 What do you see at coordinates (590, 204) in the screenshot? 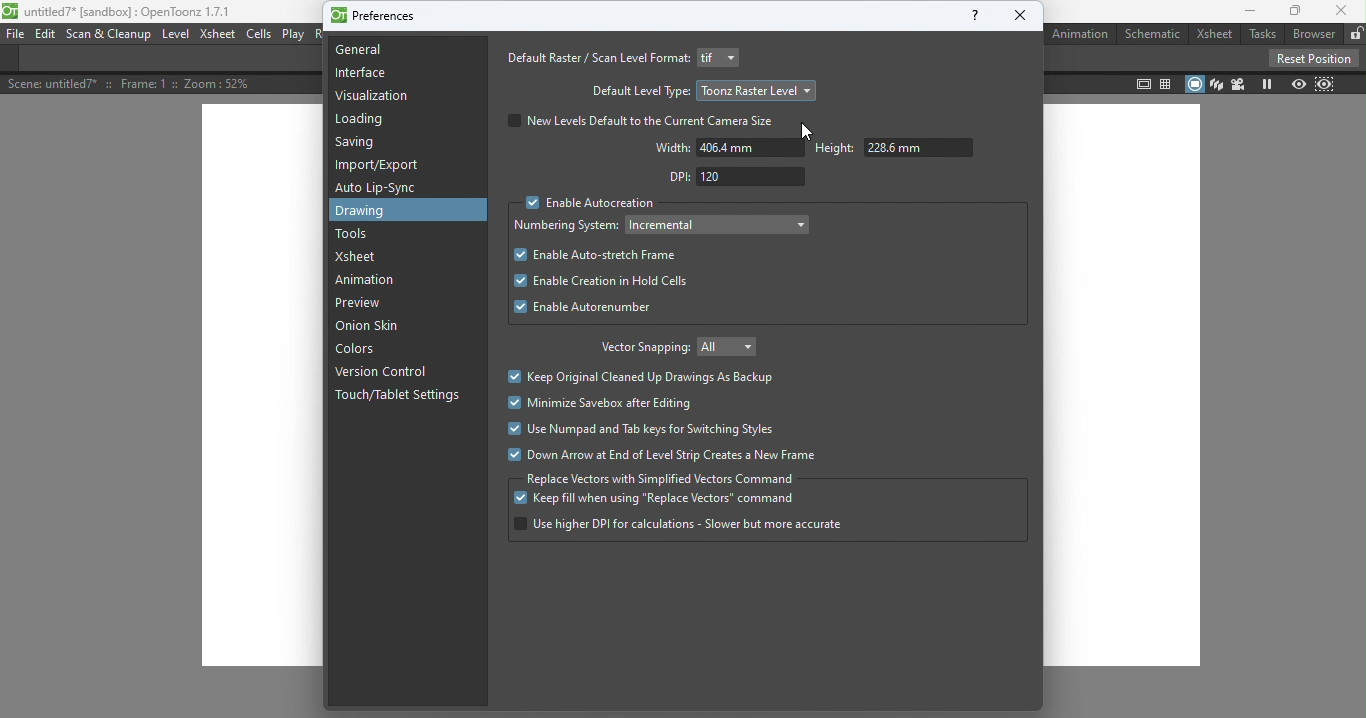
I see `Enable Autocreation` at bounding box center [590, 204].